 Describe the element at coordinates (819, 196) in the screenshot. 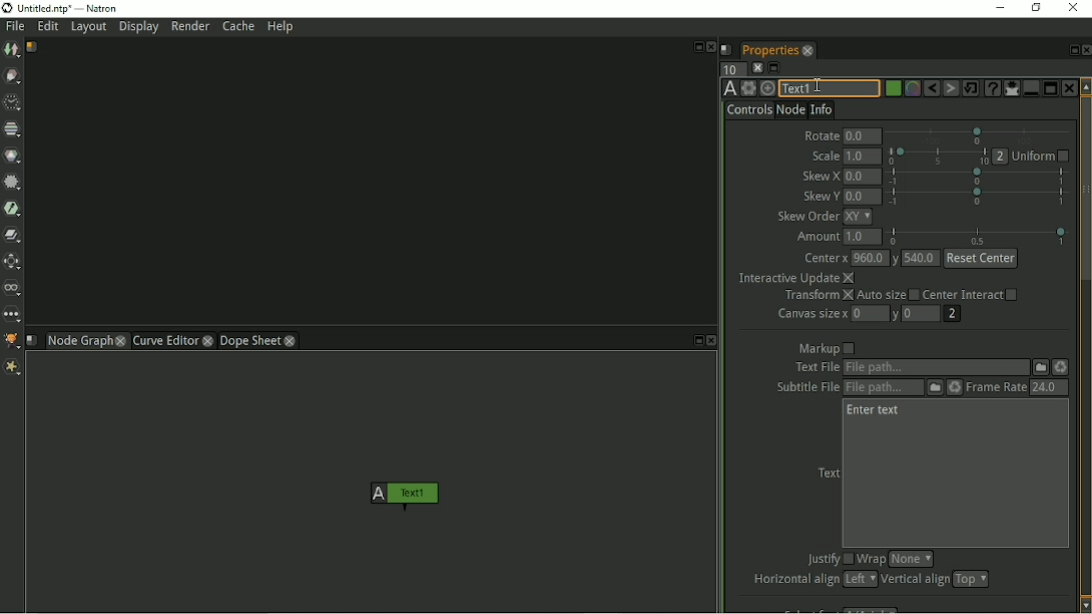

I see `Skew Y` at that location.